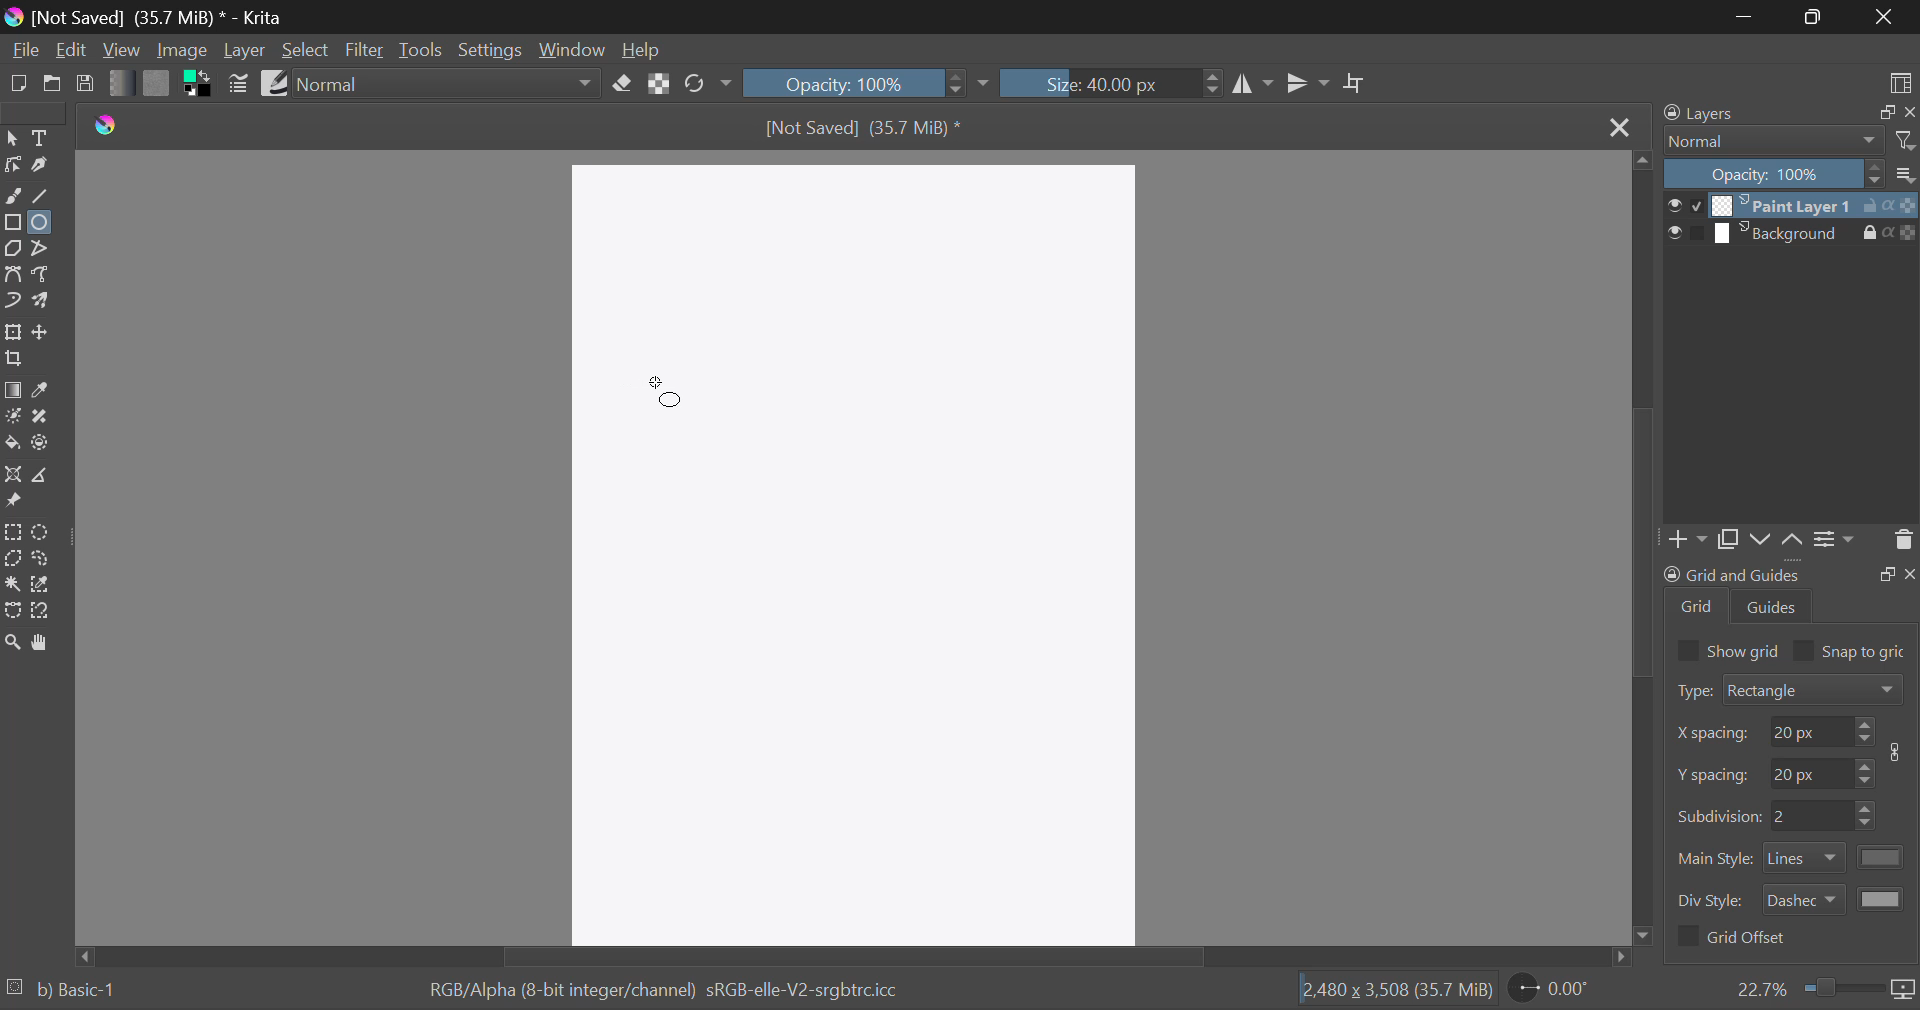  Describe the element at coordinates (1790, 220) in the screenshot. I see `Layers` at that location.